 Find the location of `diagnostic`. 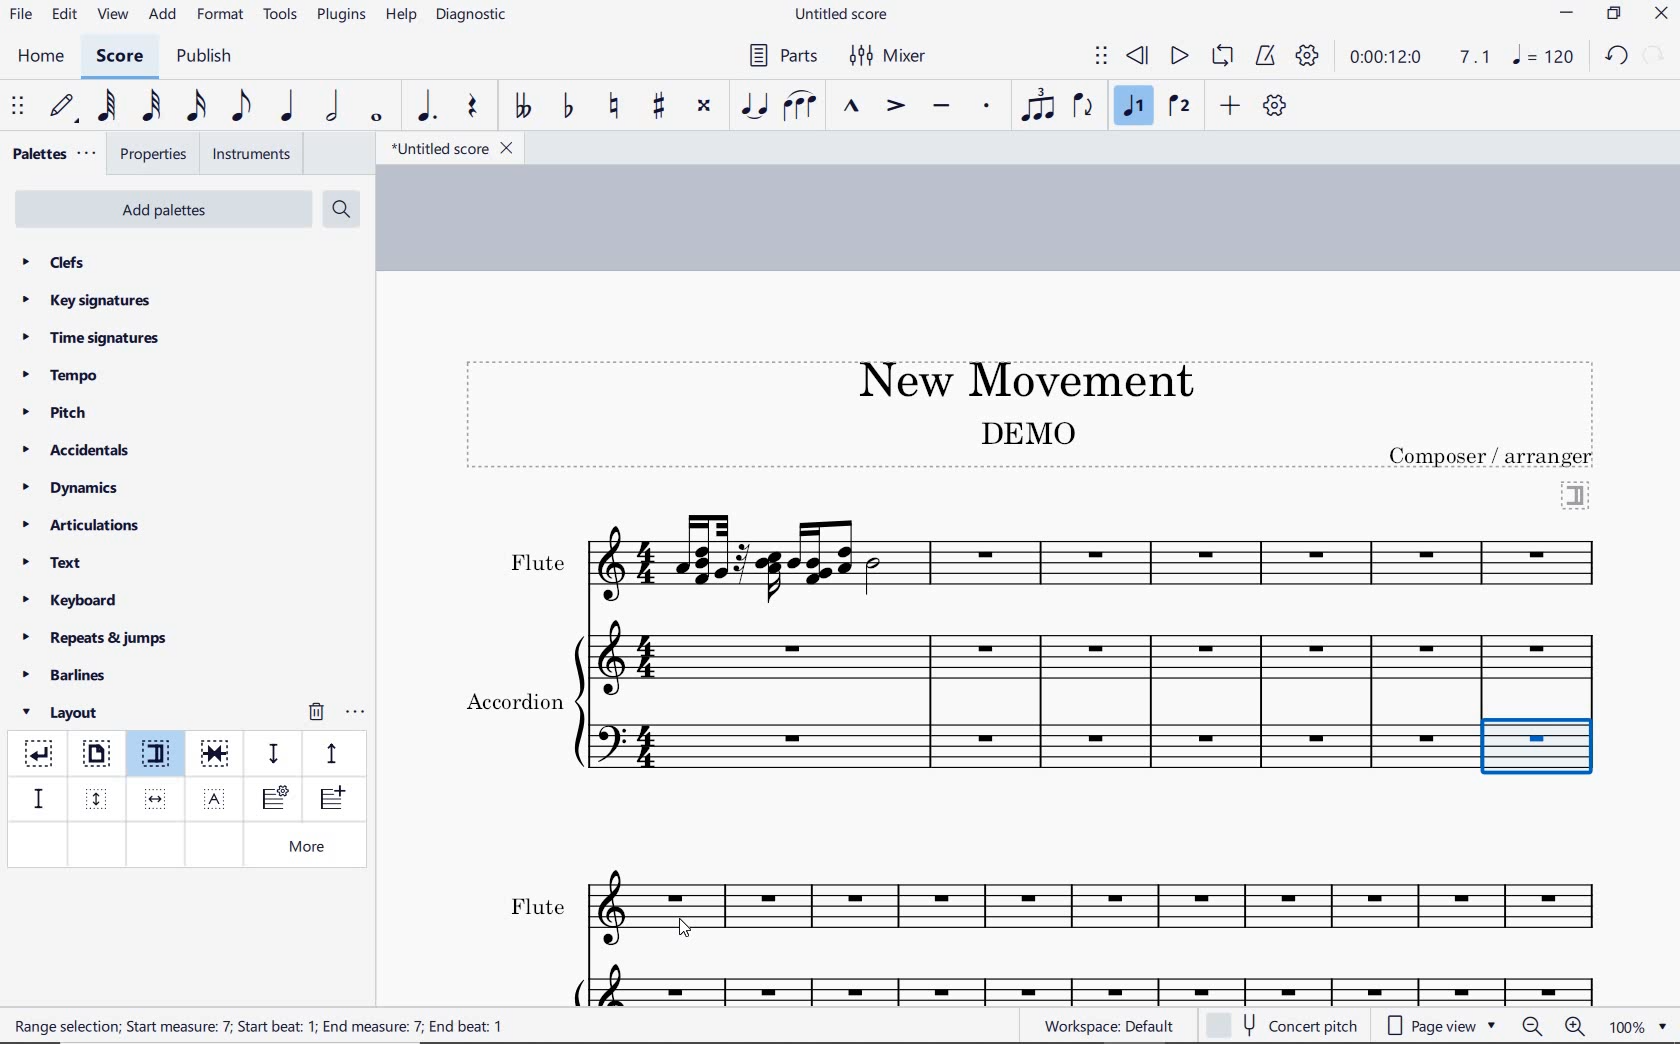

diagnostic is located at coordinates (474, 17).